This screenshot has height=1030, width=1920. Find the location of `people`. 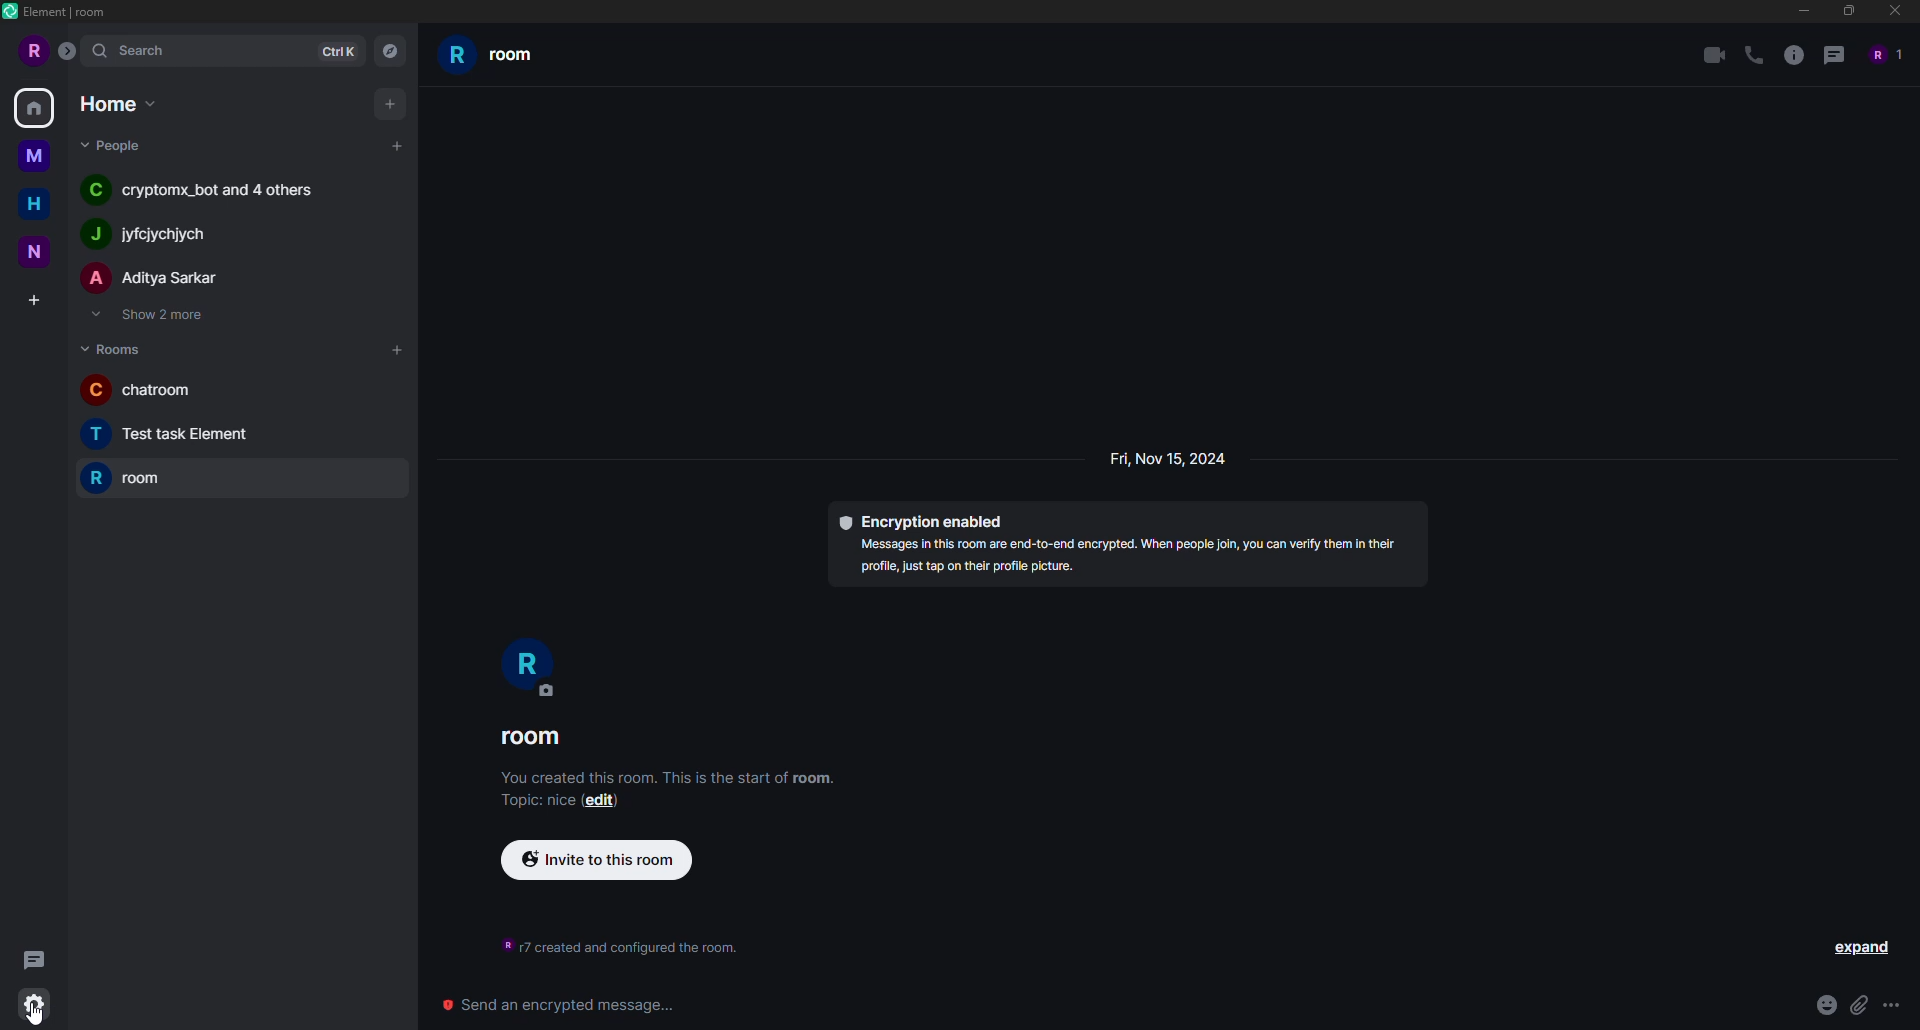

people is located at coordinates (114, 146).